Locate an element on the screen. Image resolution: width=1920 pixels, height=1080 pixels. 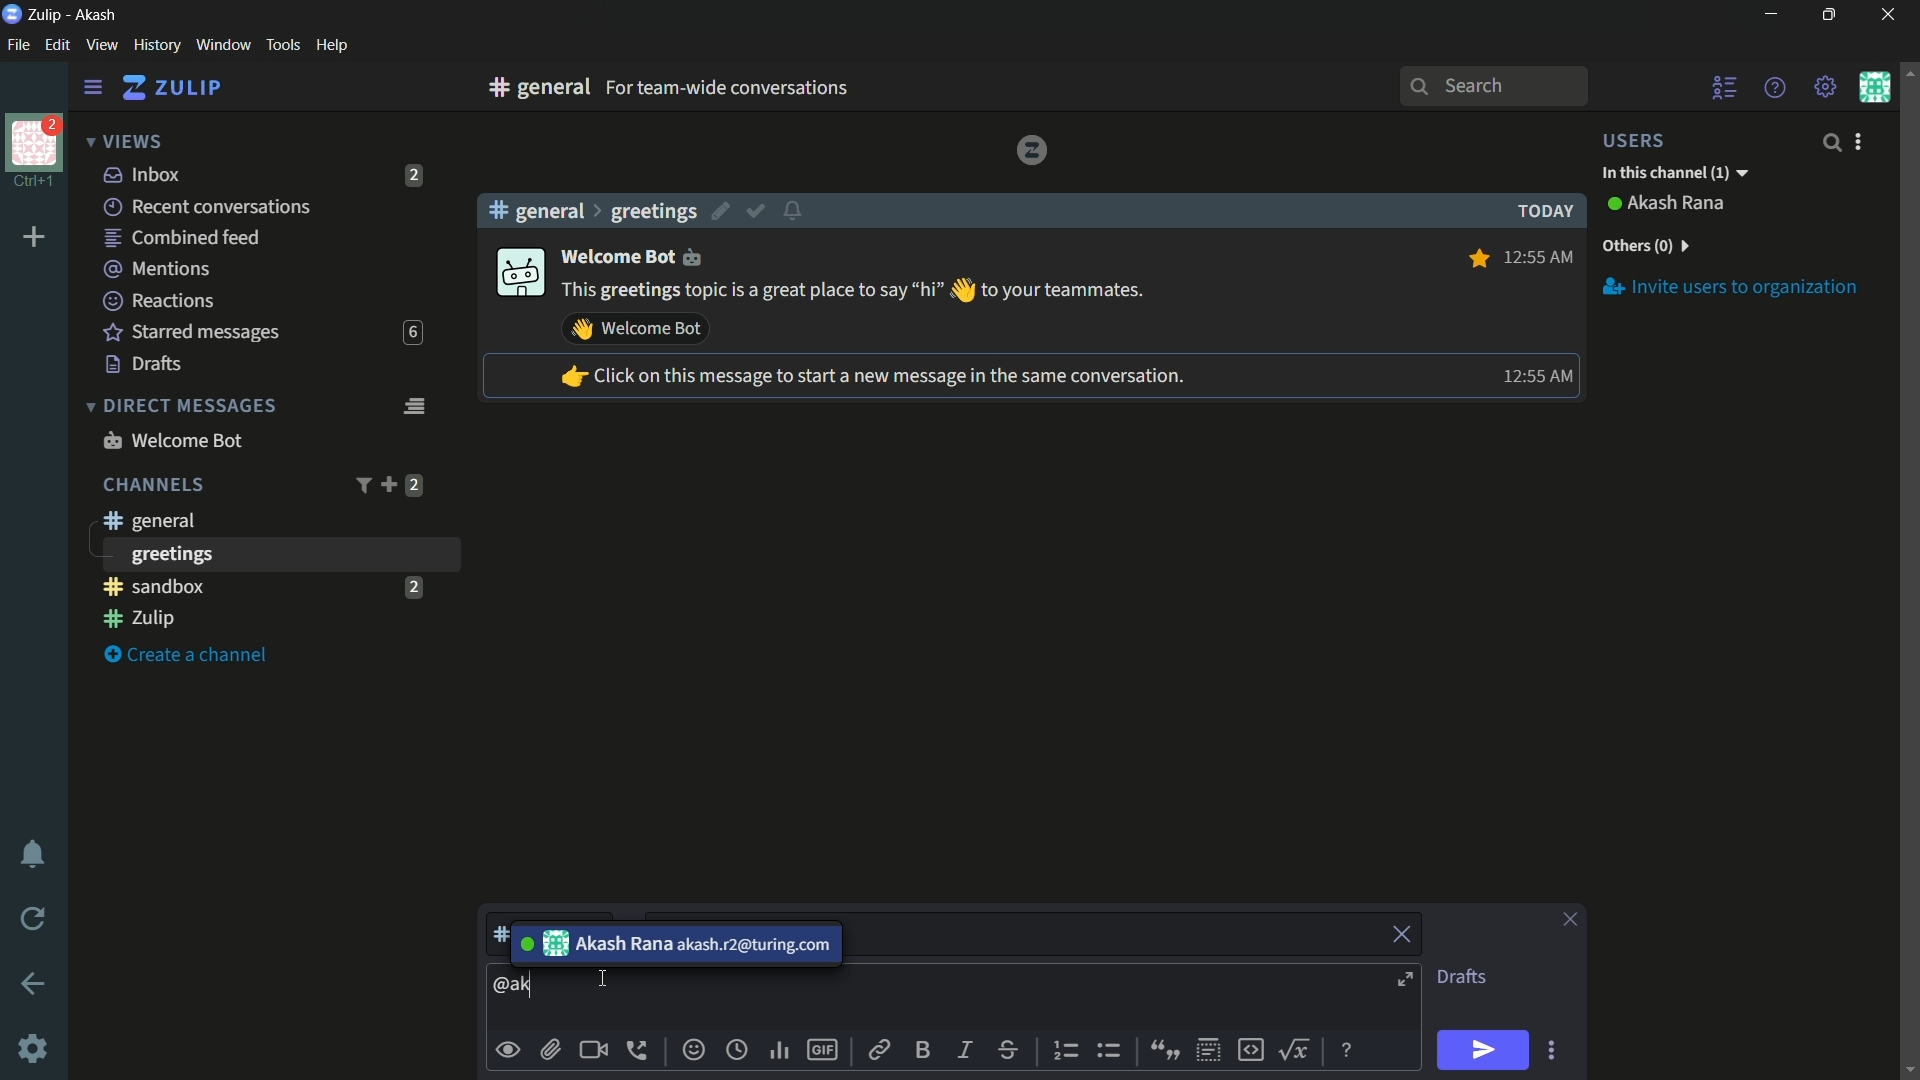
12: 55 AM is located at coordinates (1541, 255).